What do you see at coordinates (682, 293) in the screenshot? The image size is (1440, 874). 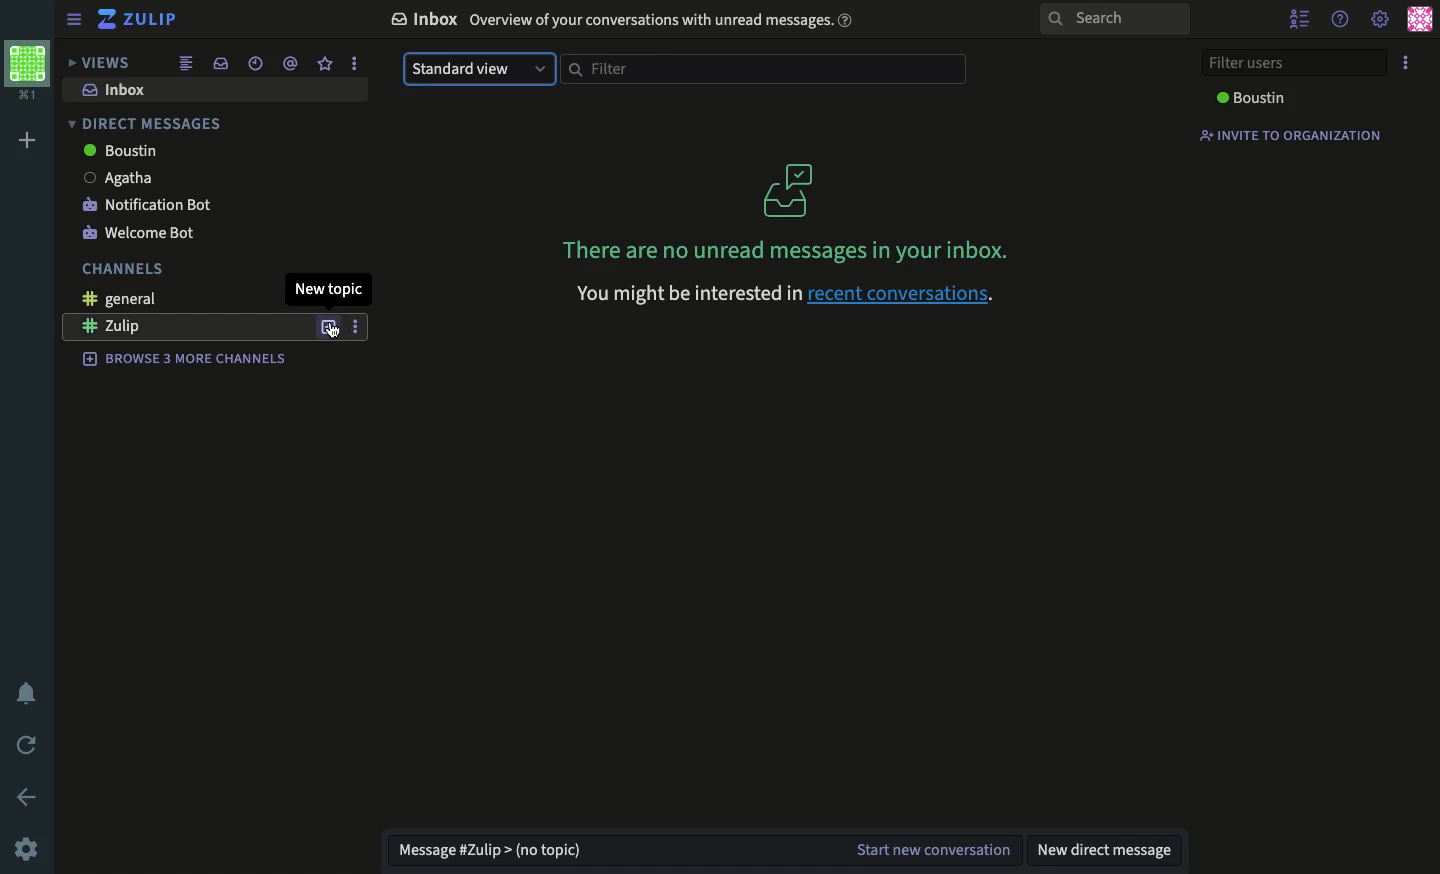 I see `you might be interested in` at bounding box center [682, 293].